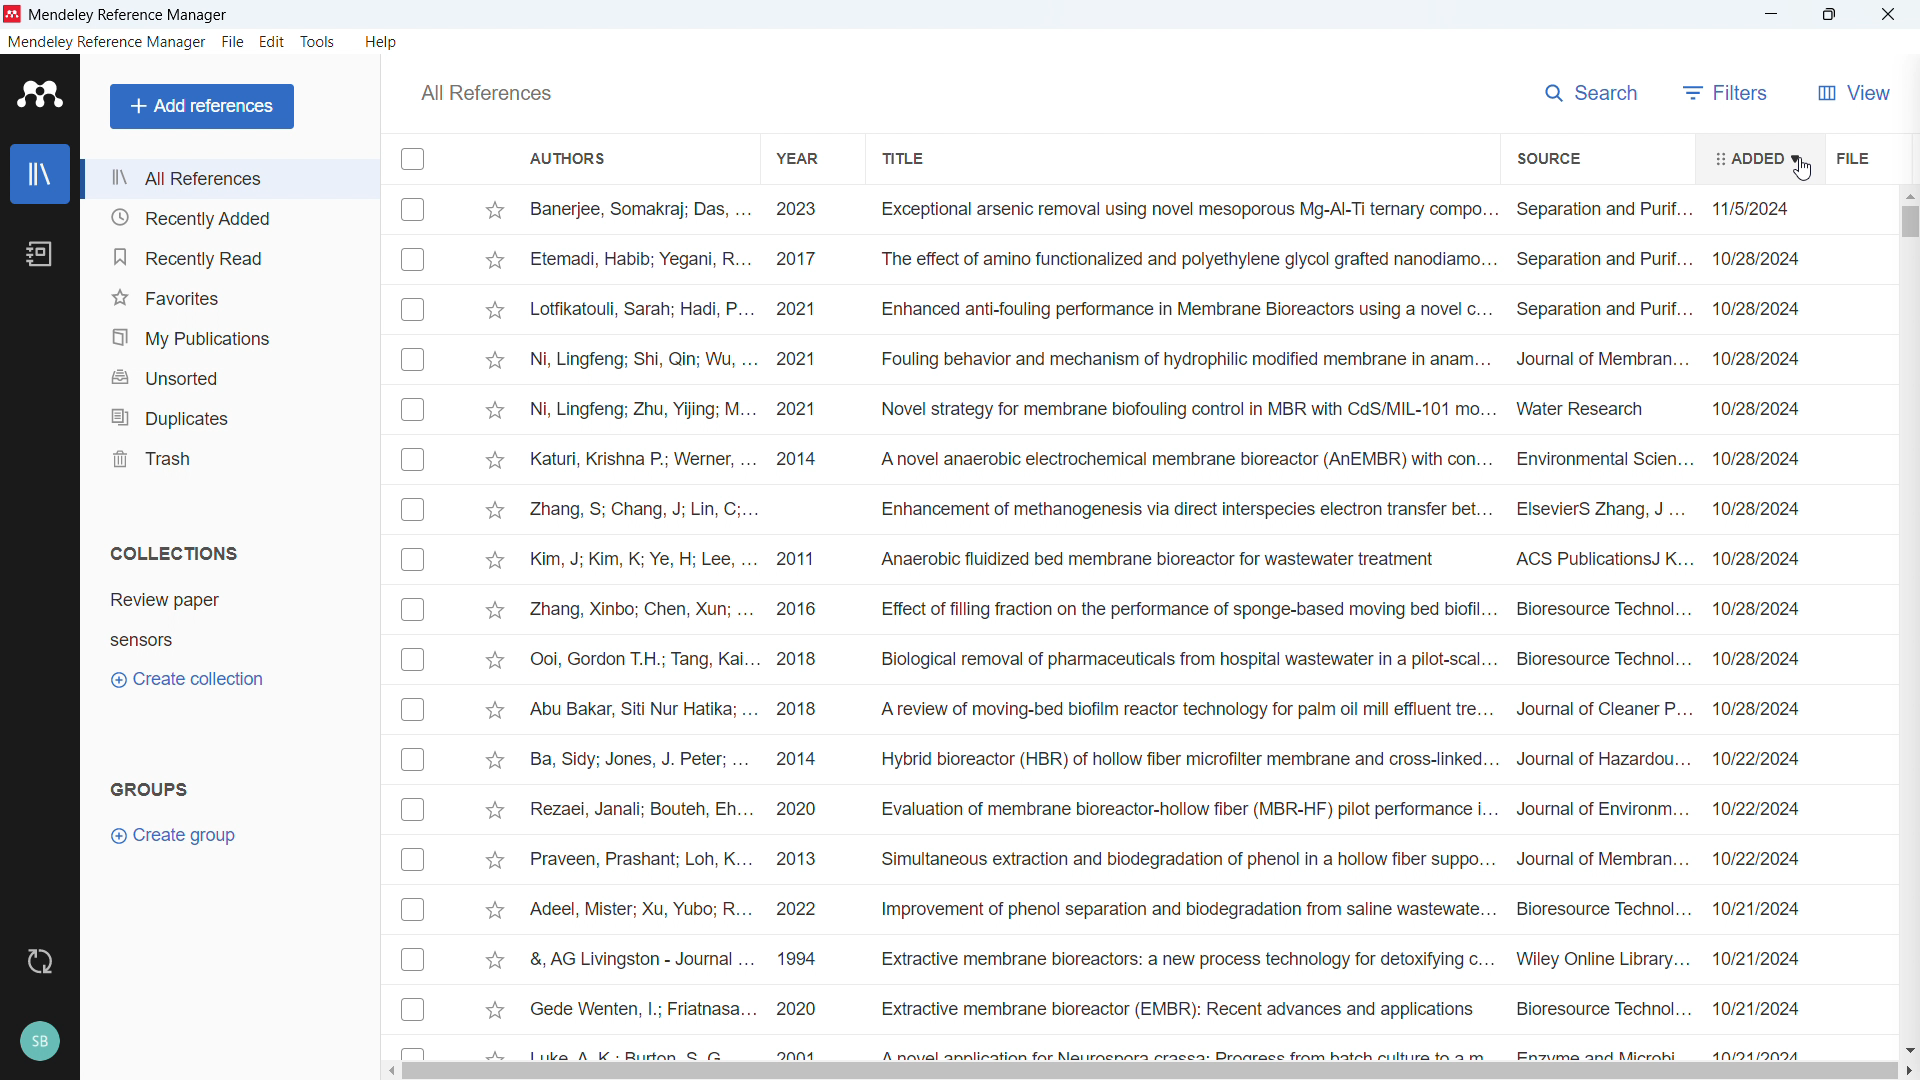  What do you see at coordinates (1759, 161) in the screenshot?
I see `added date` at bounding box center [1759, 161].